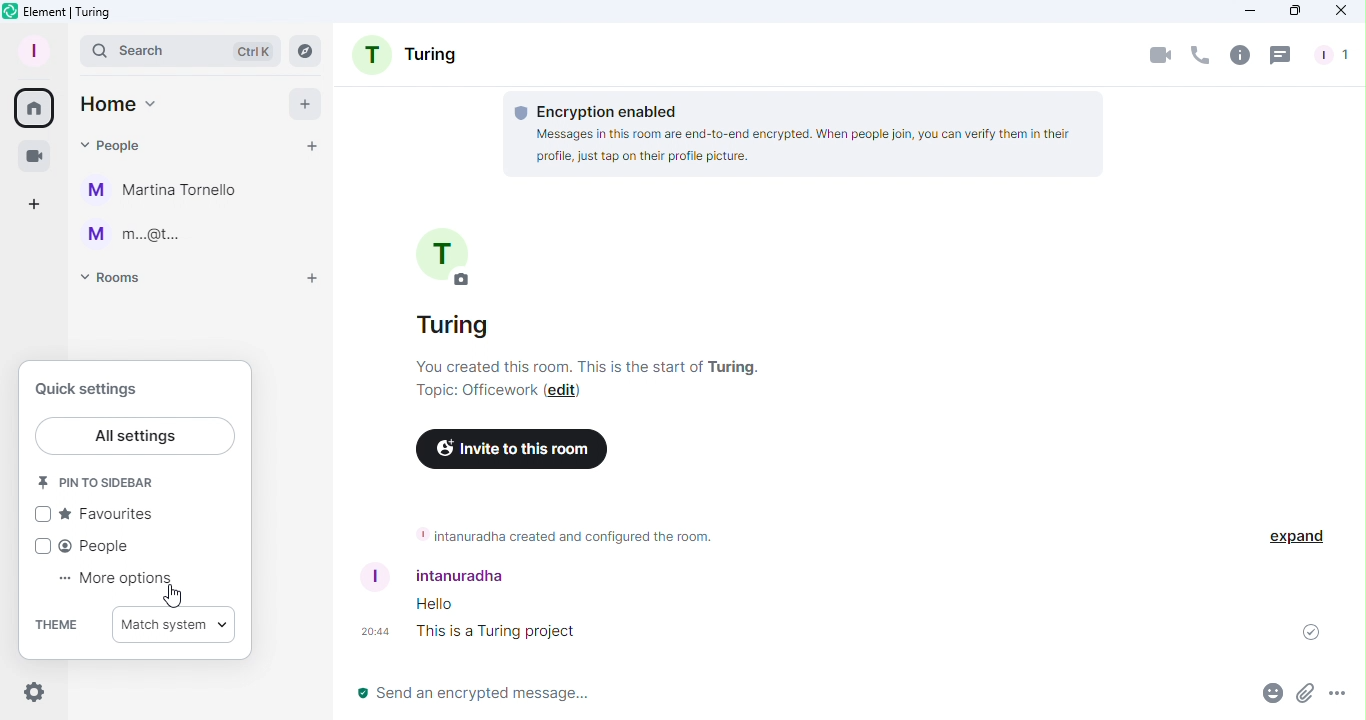 The width and height of the screenshot is (1366, 720). I want to click on Martina Tornello, so click(169, 190).